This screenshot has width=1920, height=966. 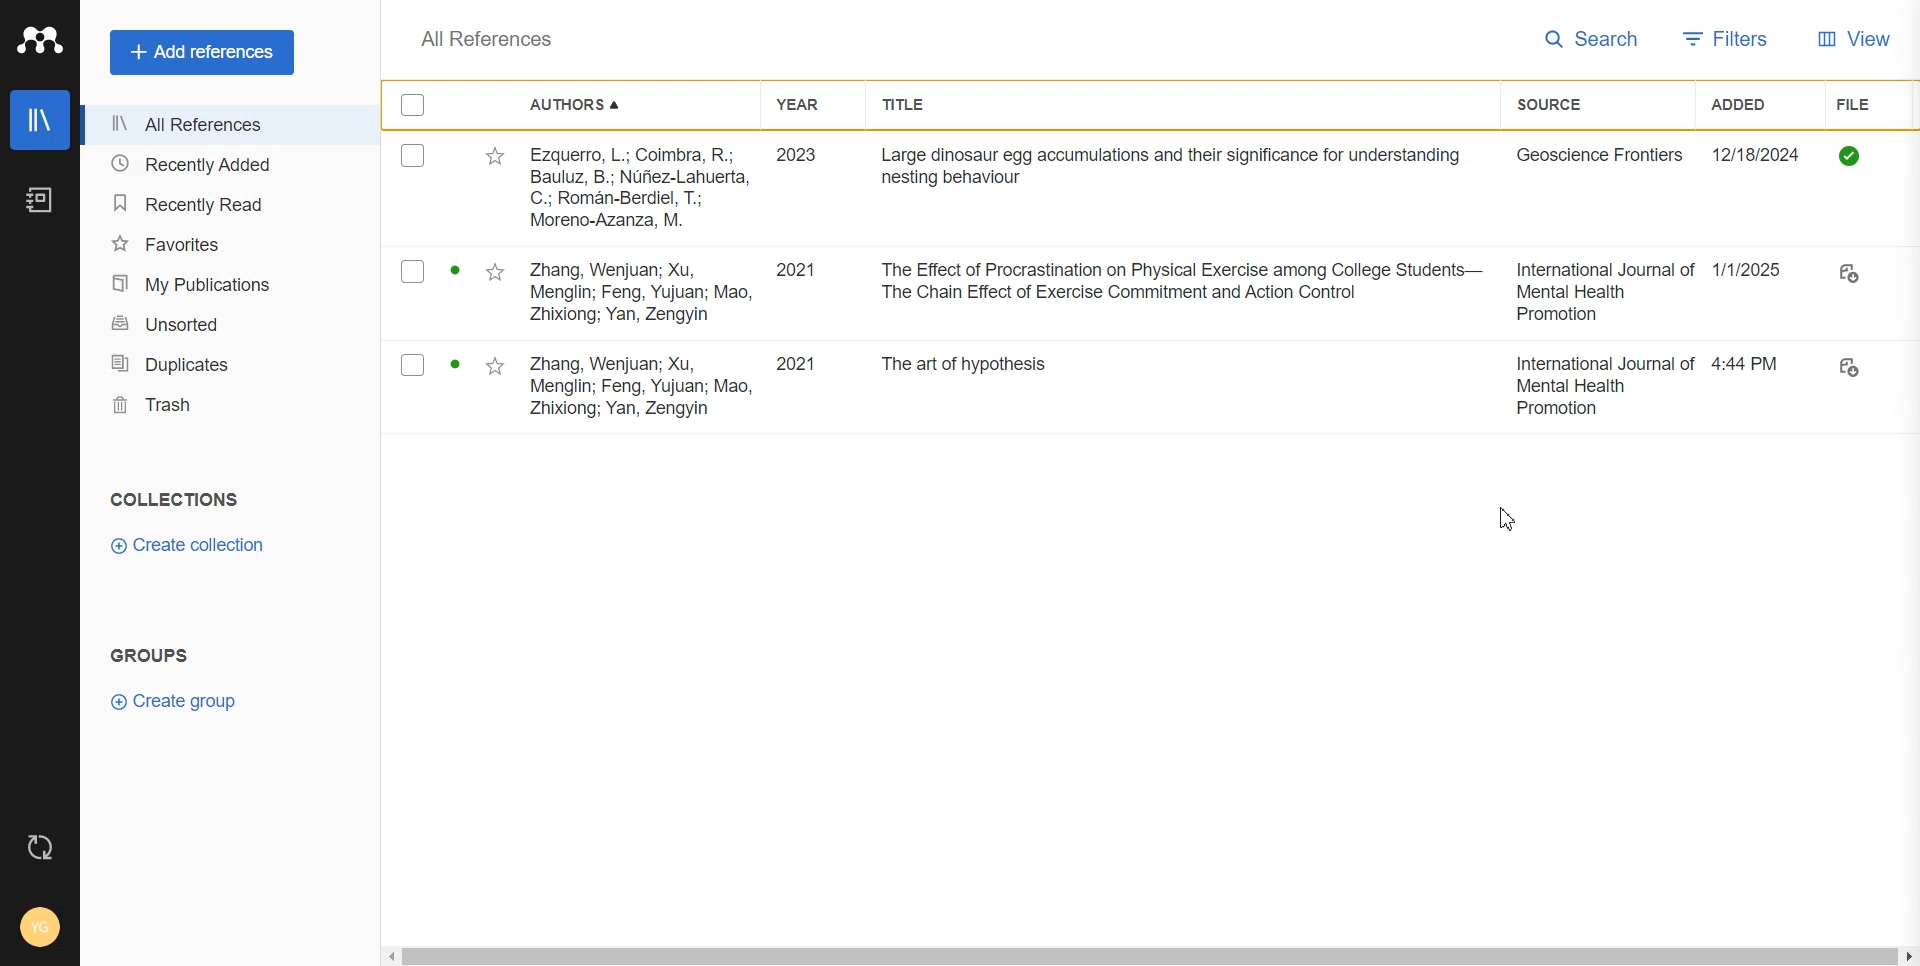 I want to click on Library, so click(x=40, y=120).